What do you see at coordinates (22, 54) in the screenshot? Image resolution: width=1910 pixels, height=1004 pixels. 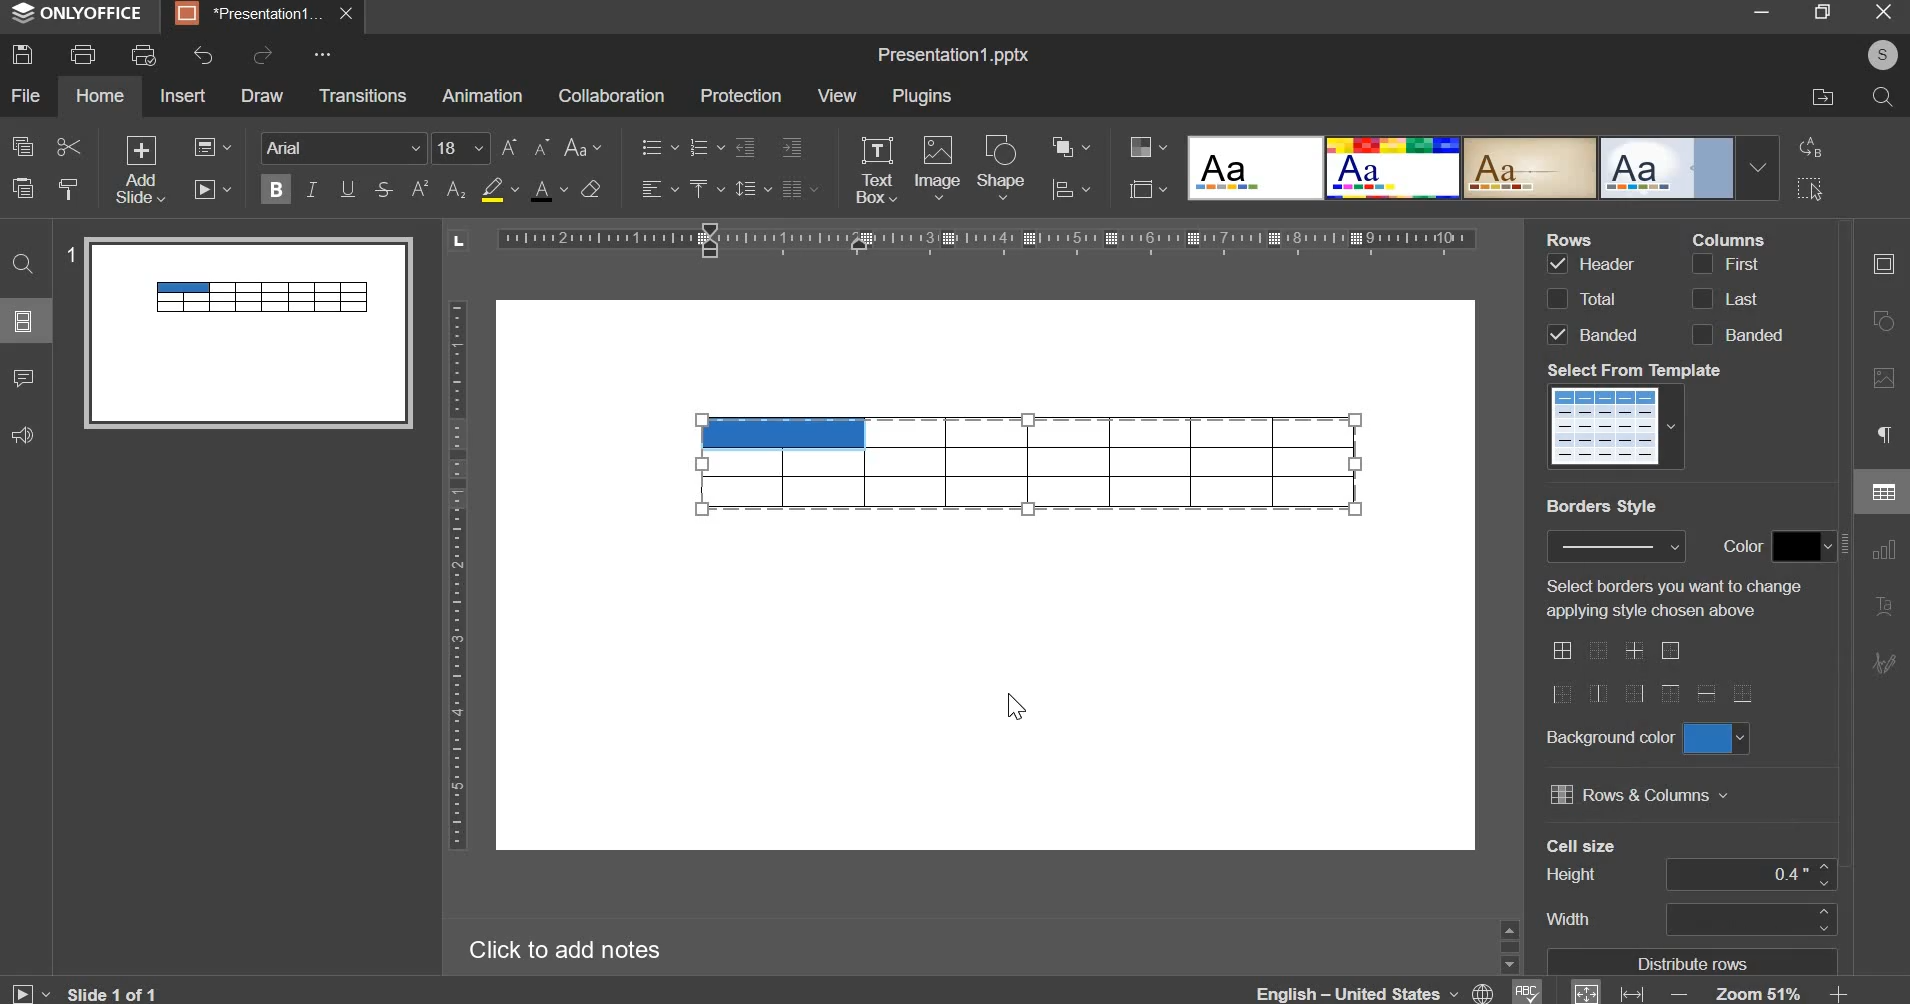 I see `save` at bounding box center [22, 54].